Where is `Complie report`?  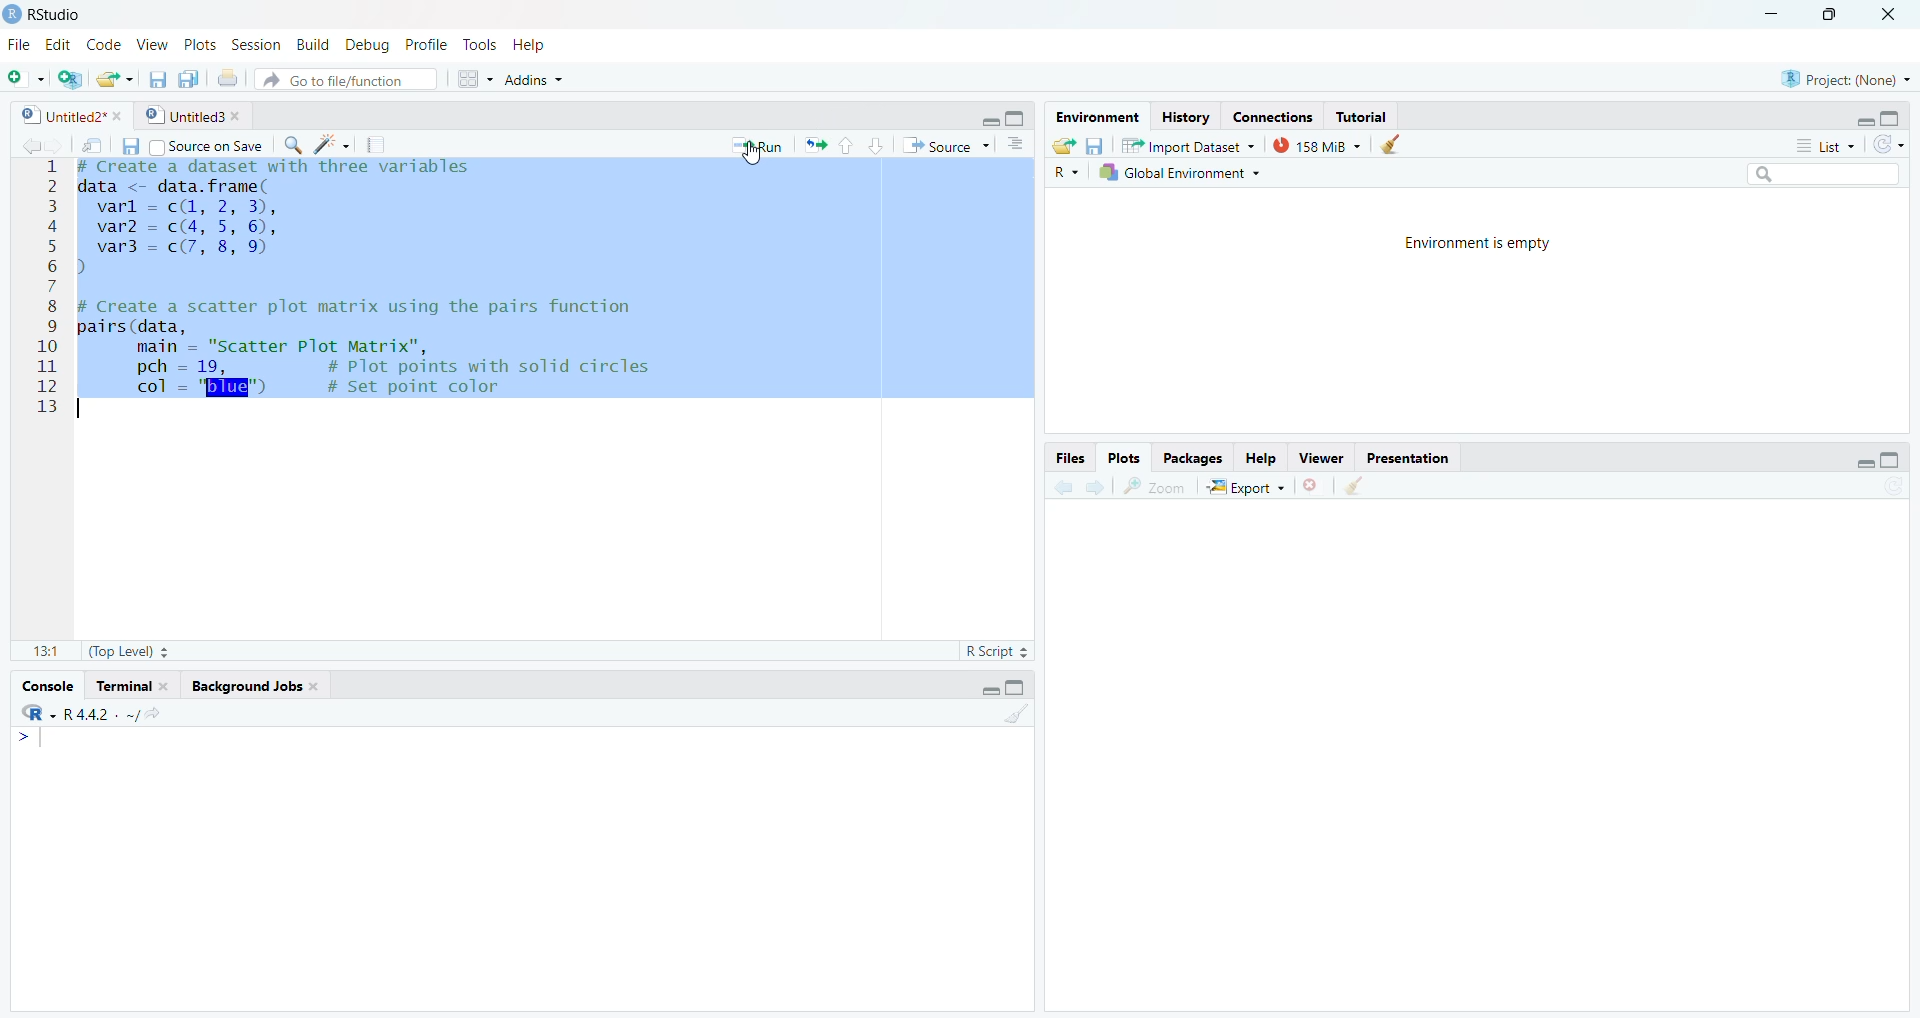 Complie report is located at coordinates (381, 145).